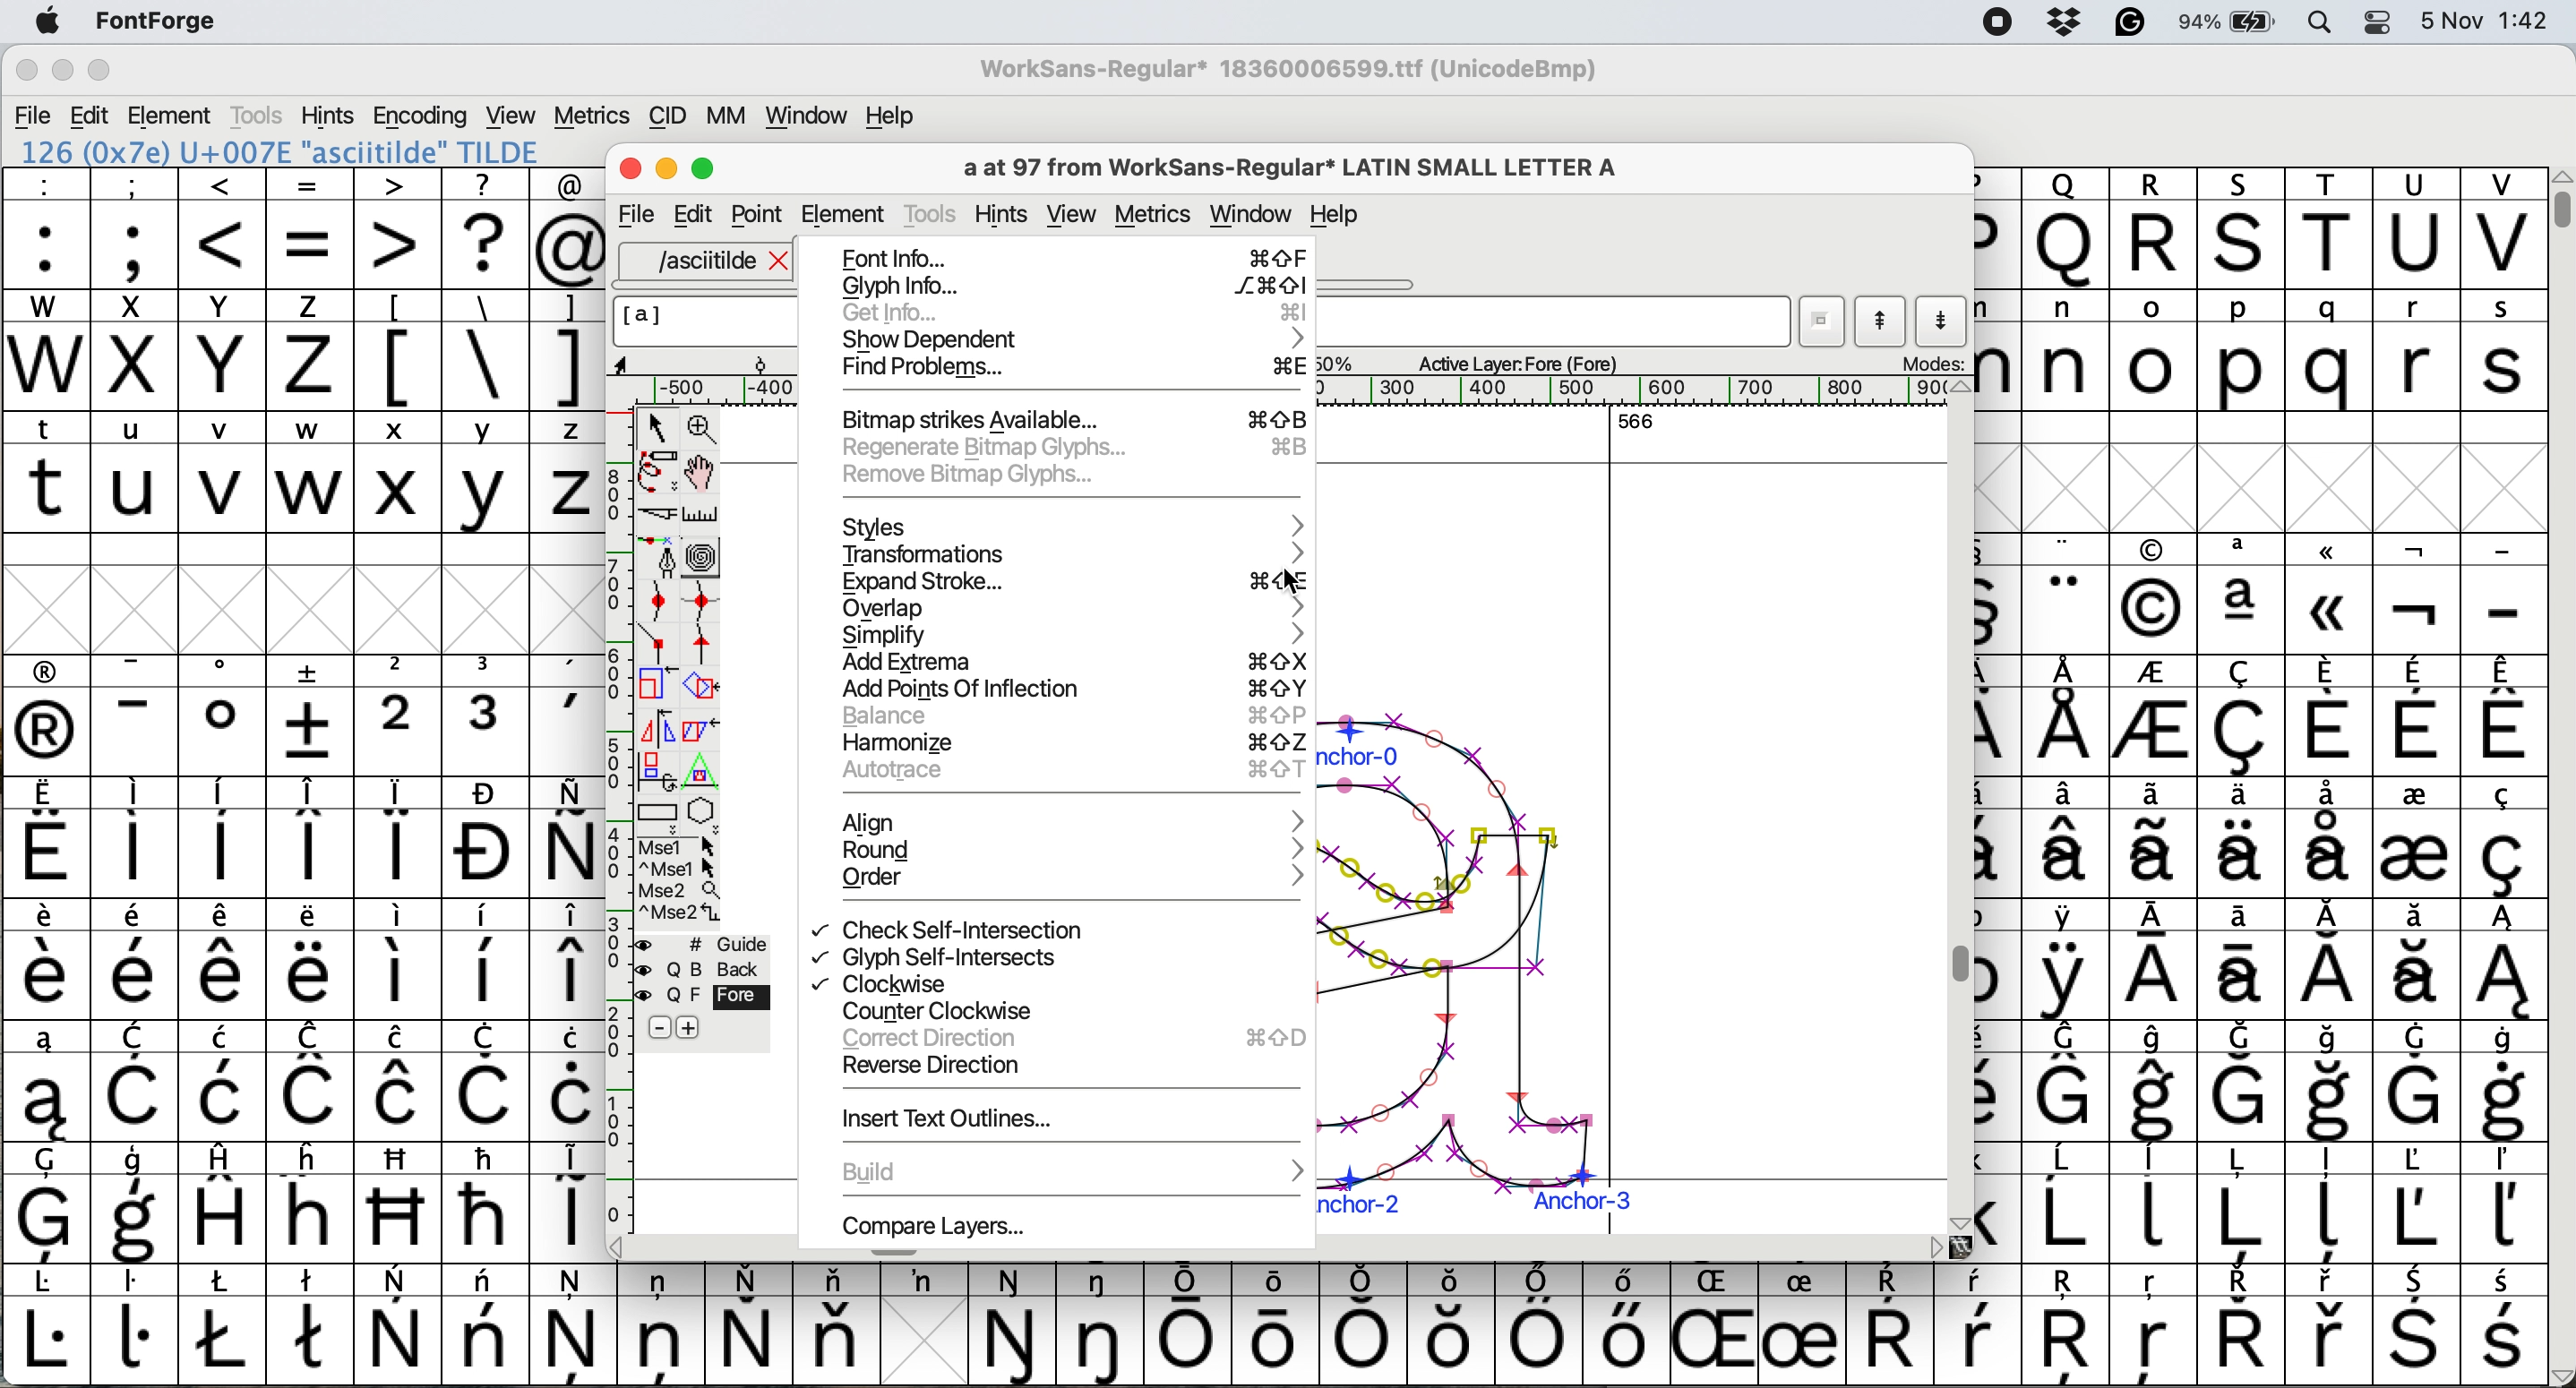  What do you see at coordinates (591, 116) in the screenshot?
I see `metrics` at bounding box center [591, 116].